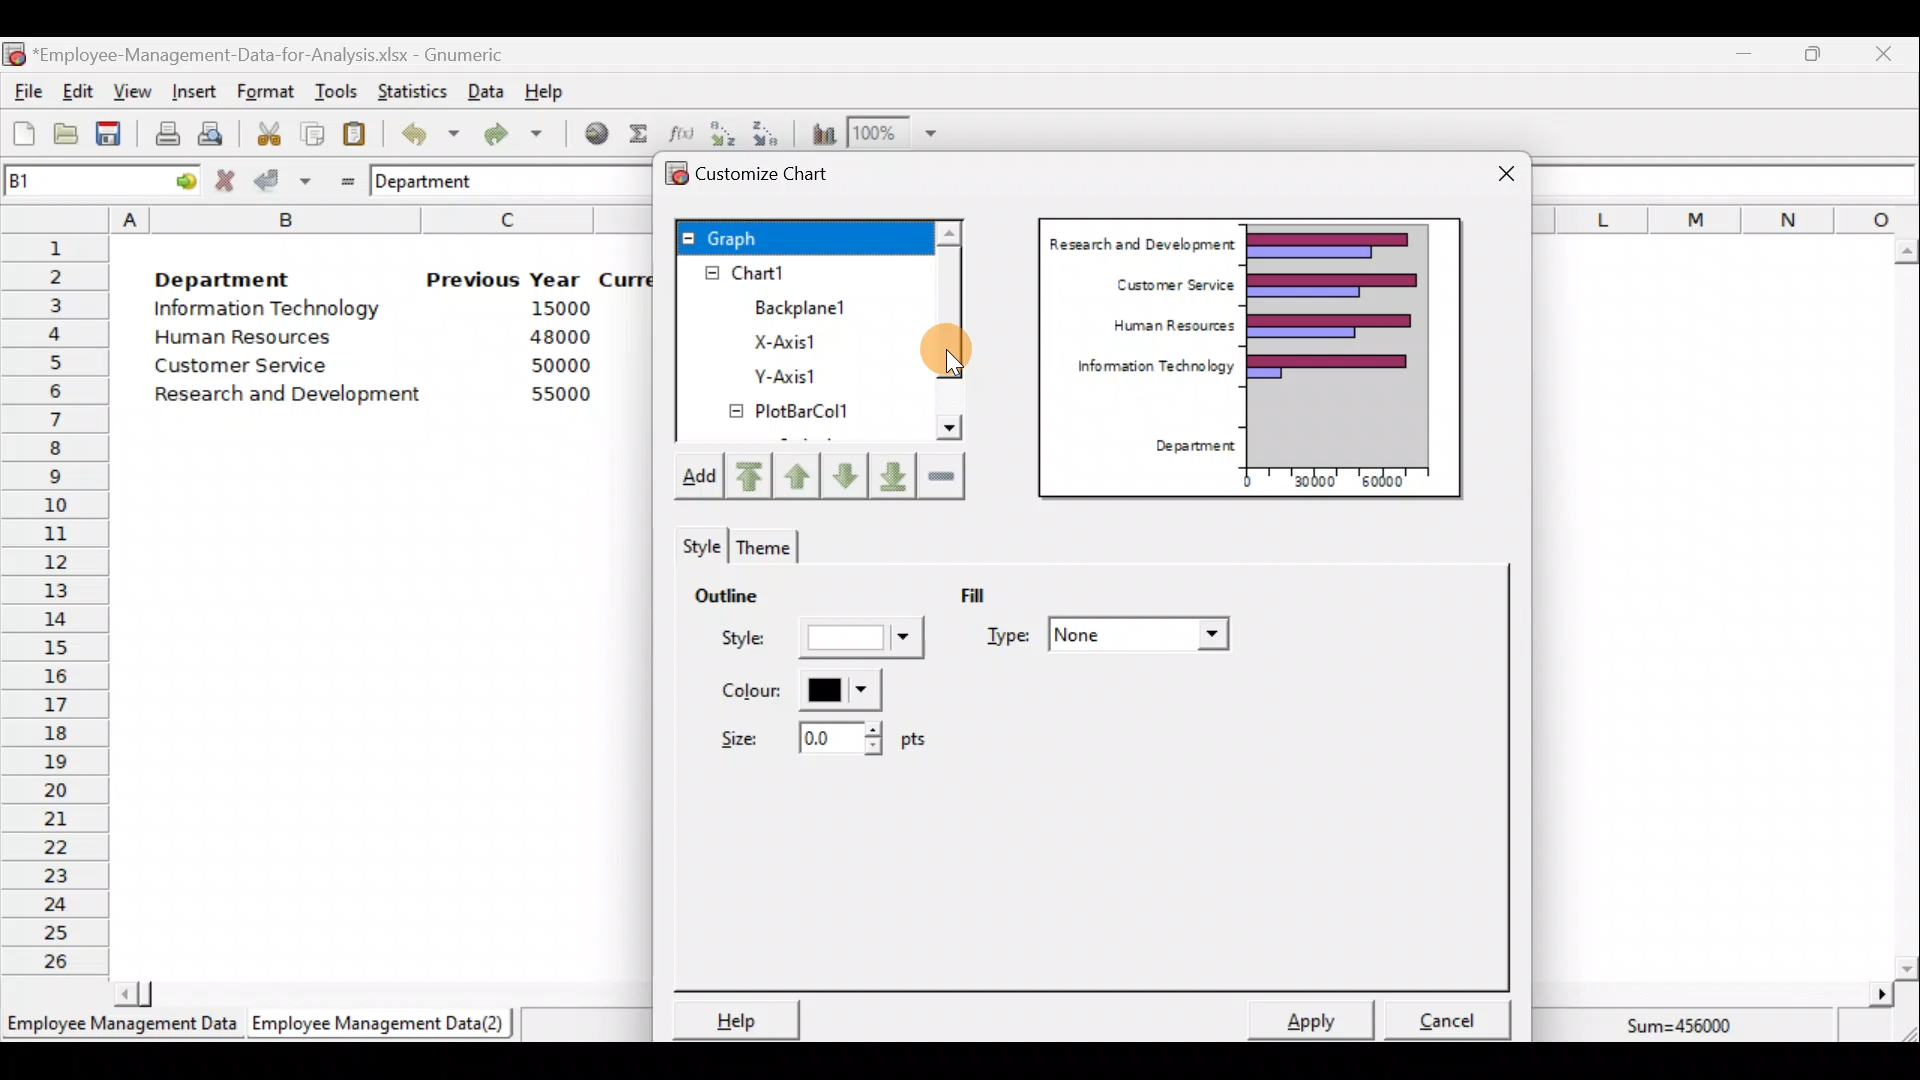 The image size is (1920, 1080). I want to click on Customize chart, so click(776, 177).